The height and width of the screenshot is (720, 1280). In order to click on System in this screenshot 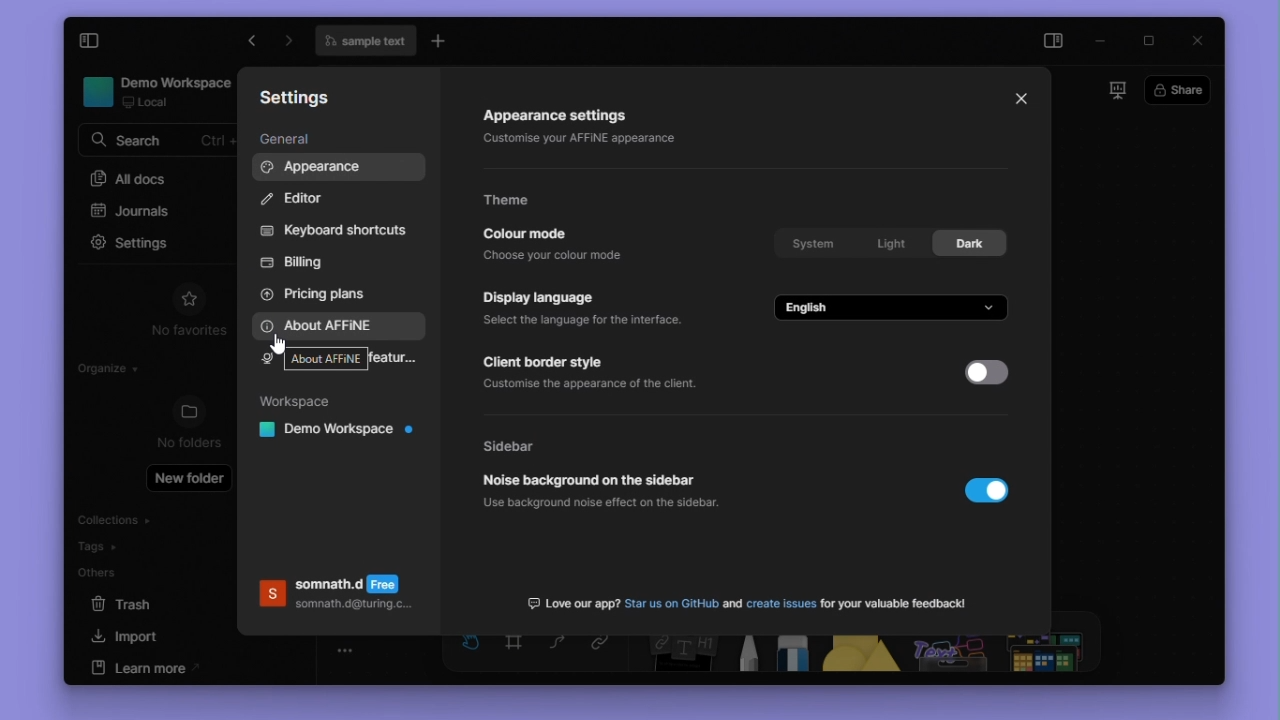, I will do `click(811, 240)`.